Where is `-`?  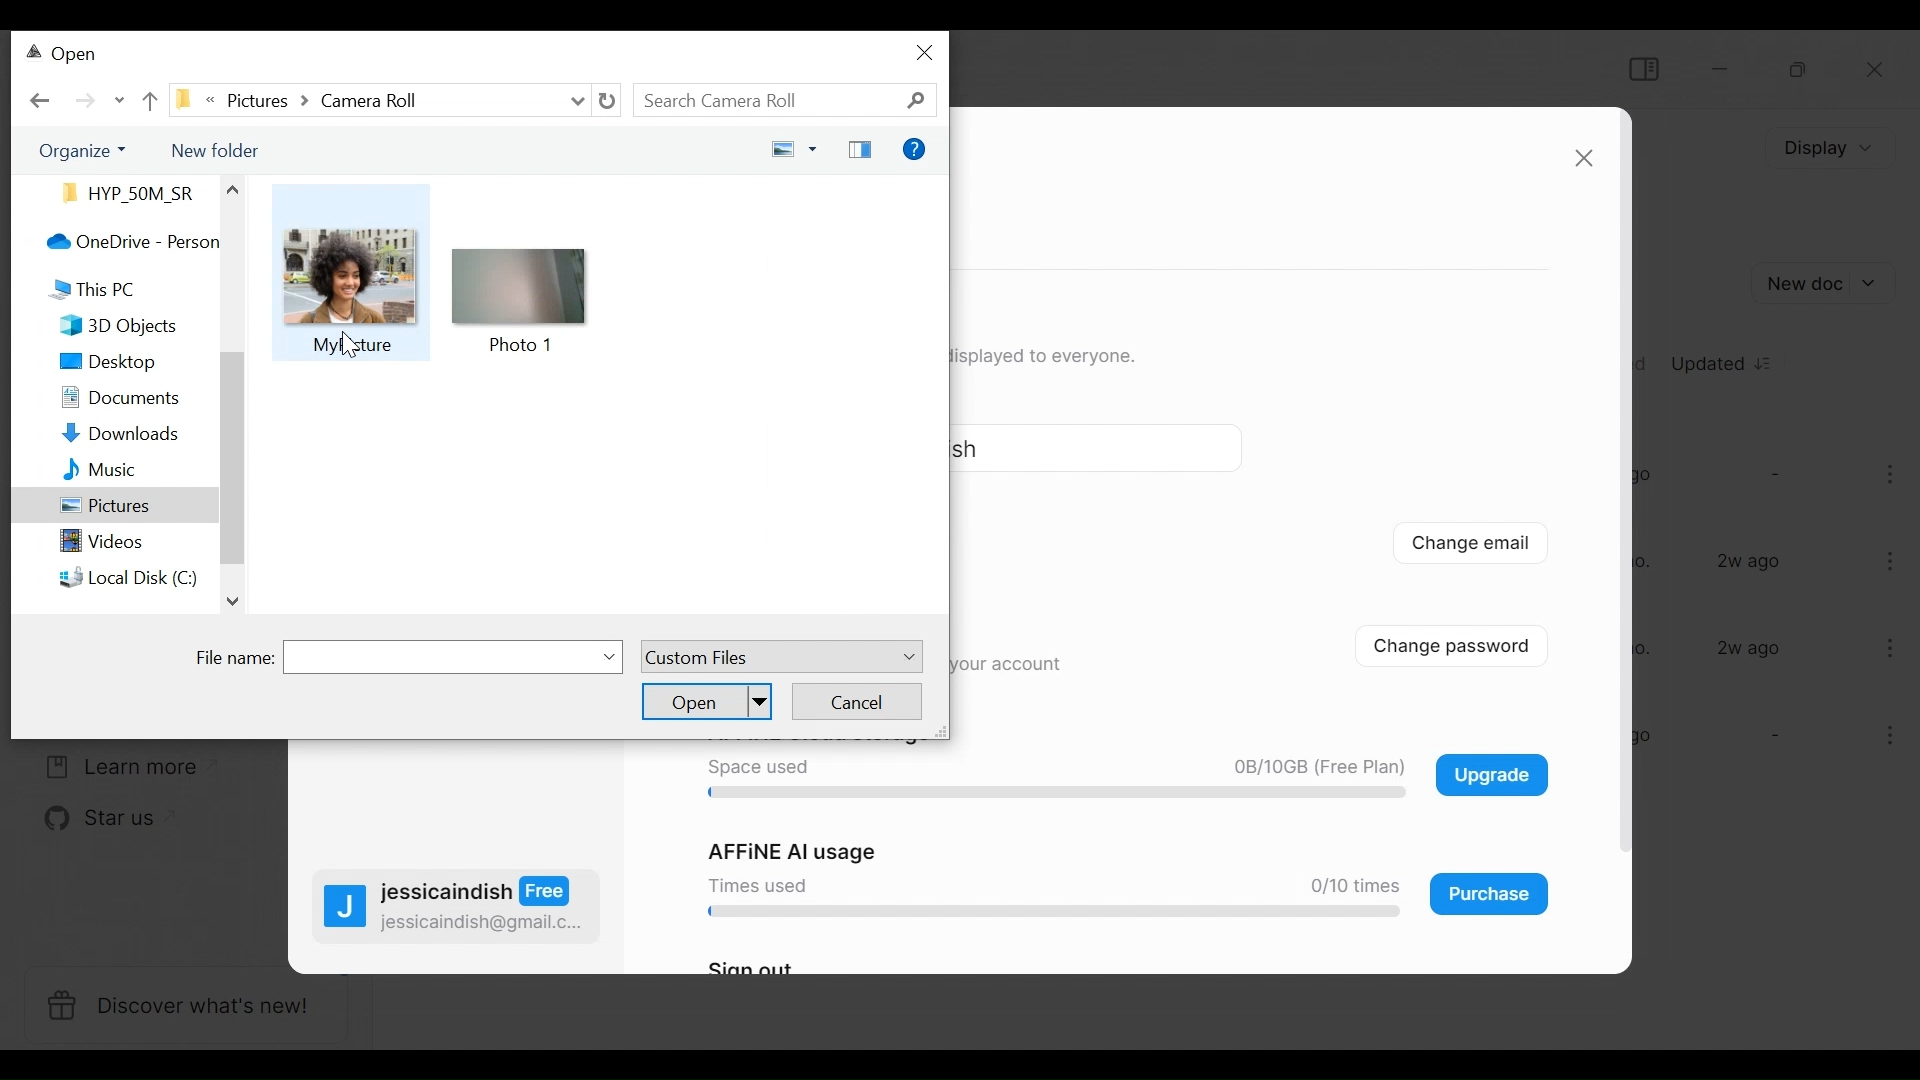
- is located at coordinates (1772, 737).